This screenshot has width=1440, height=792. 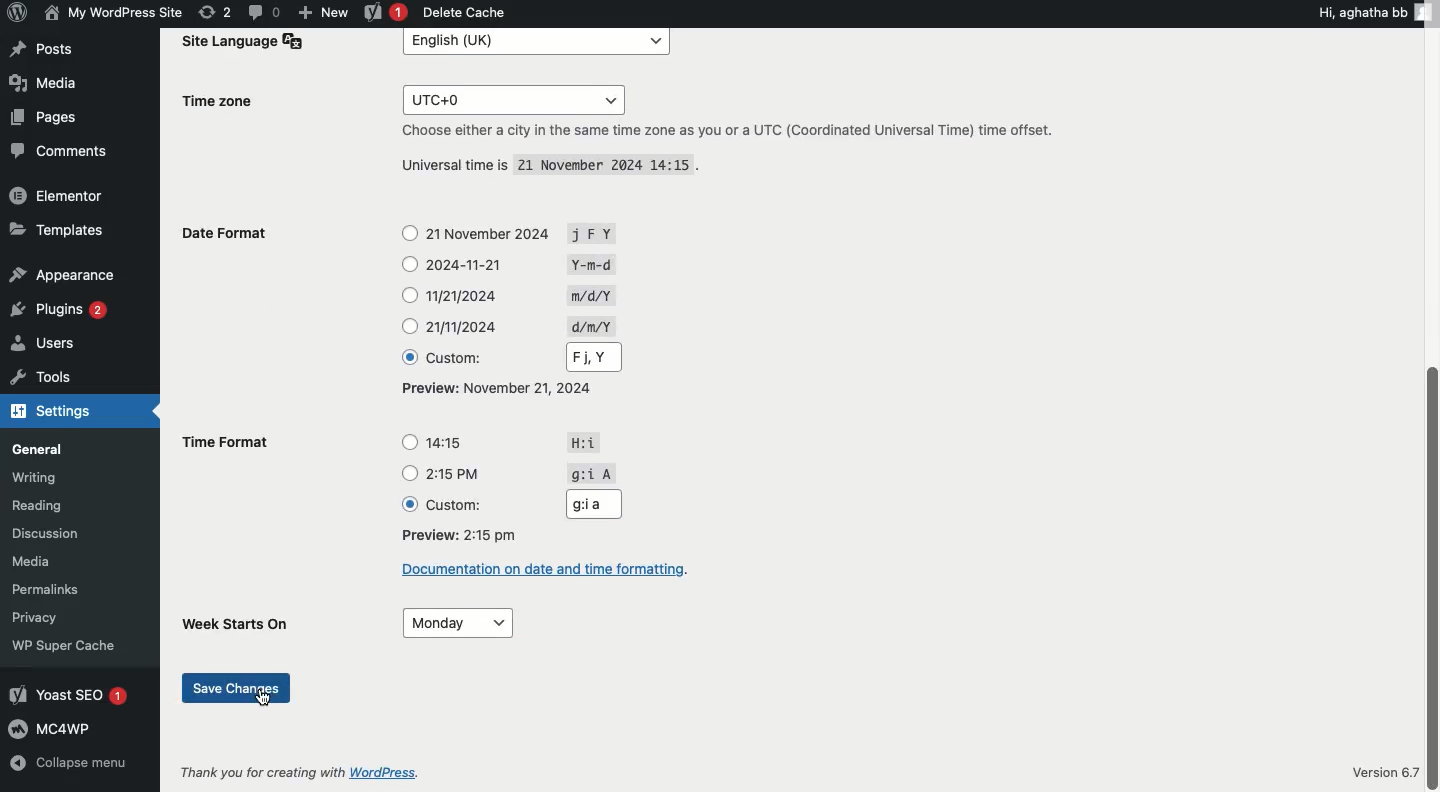 I want to click on  Custom: Fj, Y , so click(x=519, y=356).